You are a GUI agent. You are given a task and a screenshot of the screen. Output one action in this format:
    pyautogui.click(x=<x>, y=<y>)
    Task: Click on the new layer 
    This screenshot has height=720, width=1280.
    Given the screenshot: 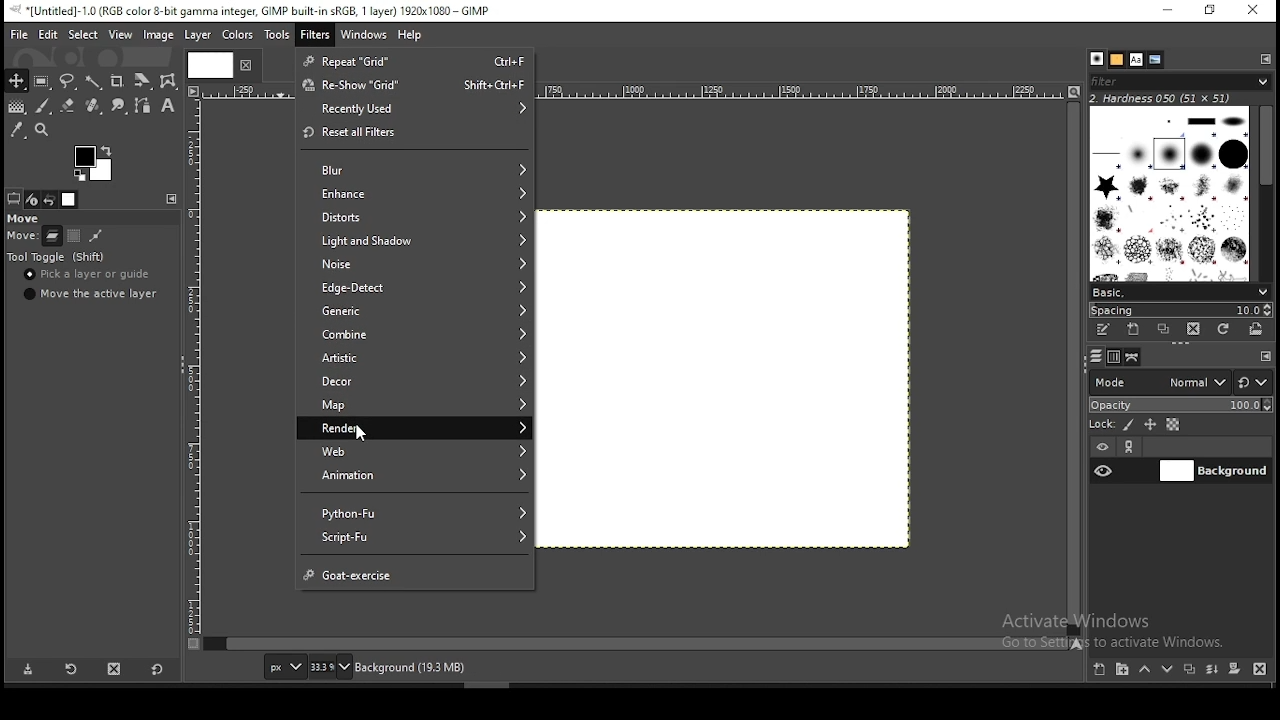 What is the action you would take?
    pyautogui.click(x=1101, y=670)
    